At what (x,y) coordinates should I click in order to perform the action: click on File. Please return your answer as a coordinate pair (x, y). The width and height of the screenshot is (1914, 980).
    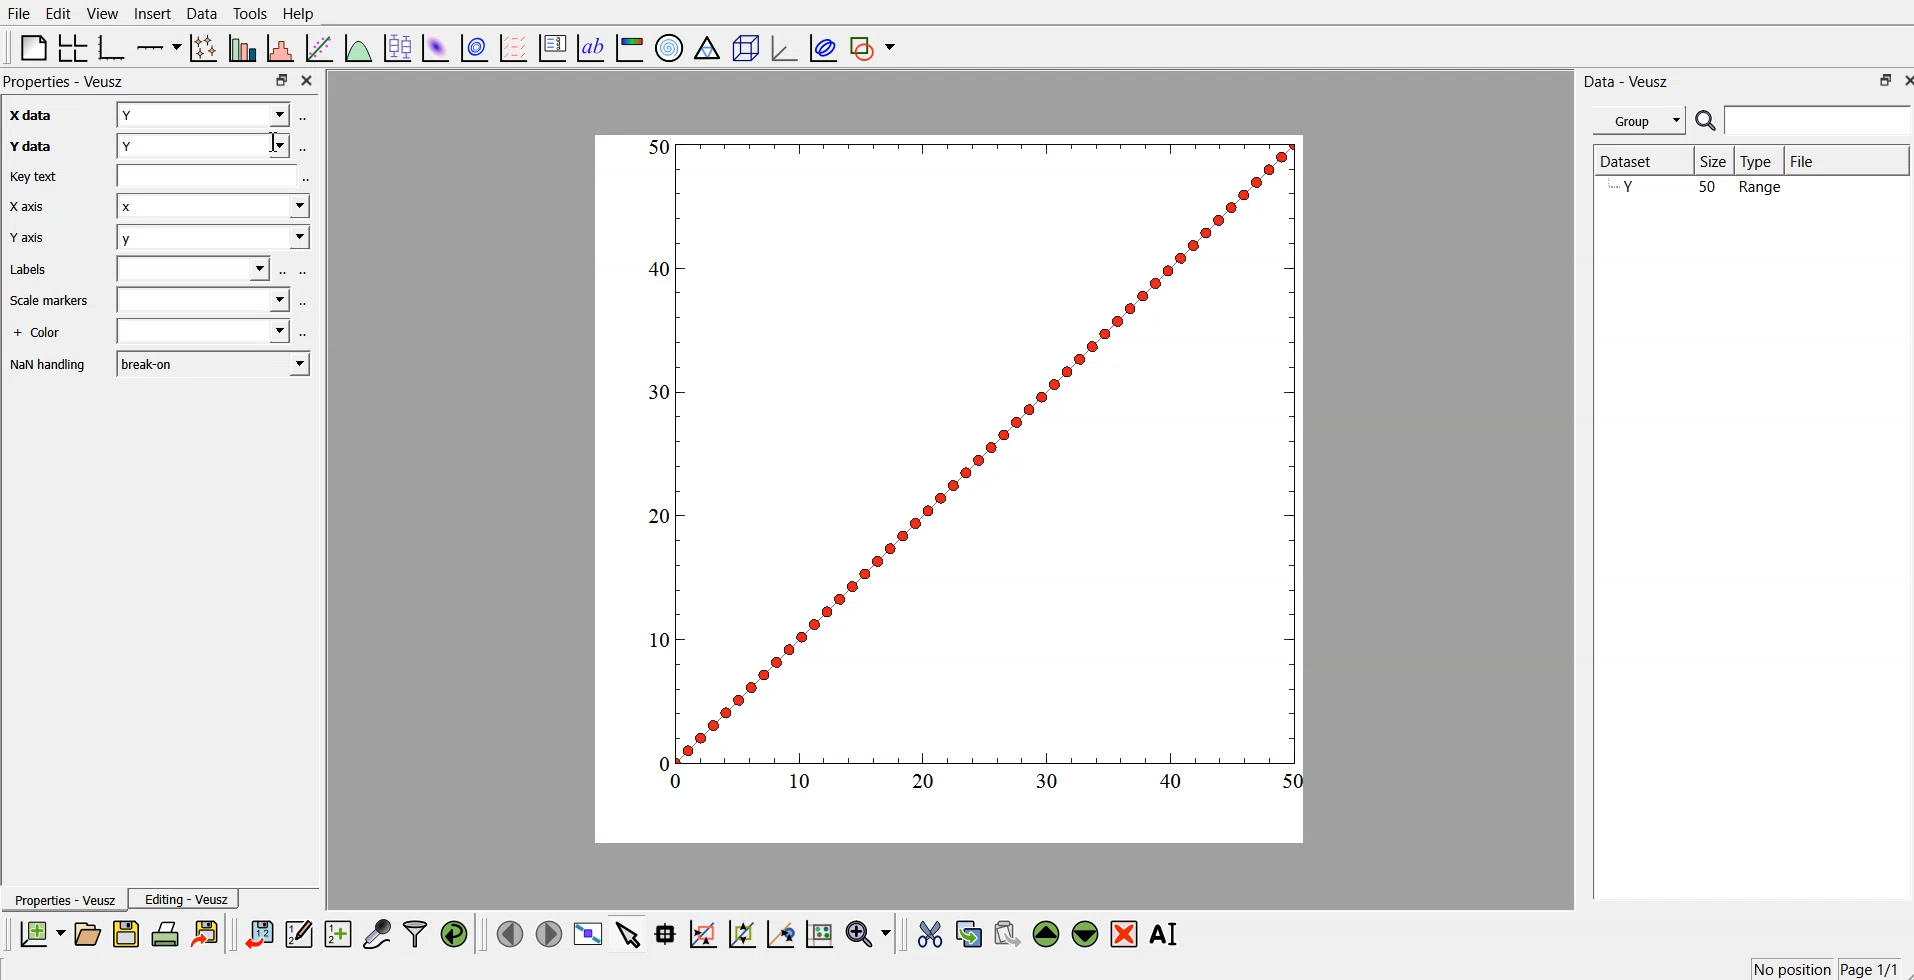
    Looking at the image, I should click on (1809, 158).